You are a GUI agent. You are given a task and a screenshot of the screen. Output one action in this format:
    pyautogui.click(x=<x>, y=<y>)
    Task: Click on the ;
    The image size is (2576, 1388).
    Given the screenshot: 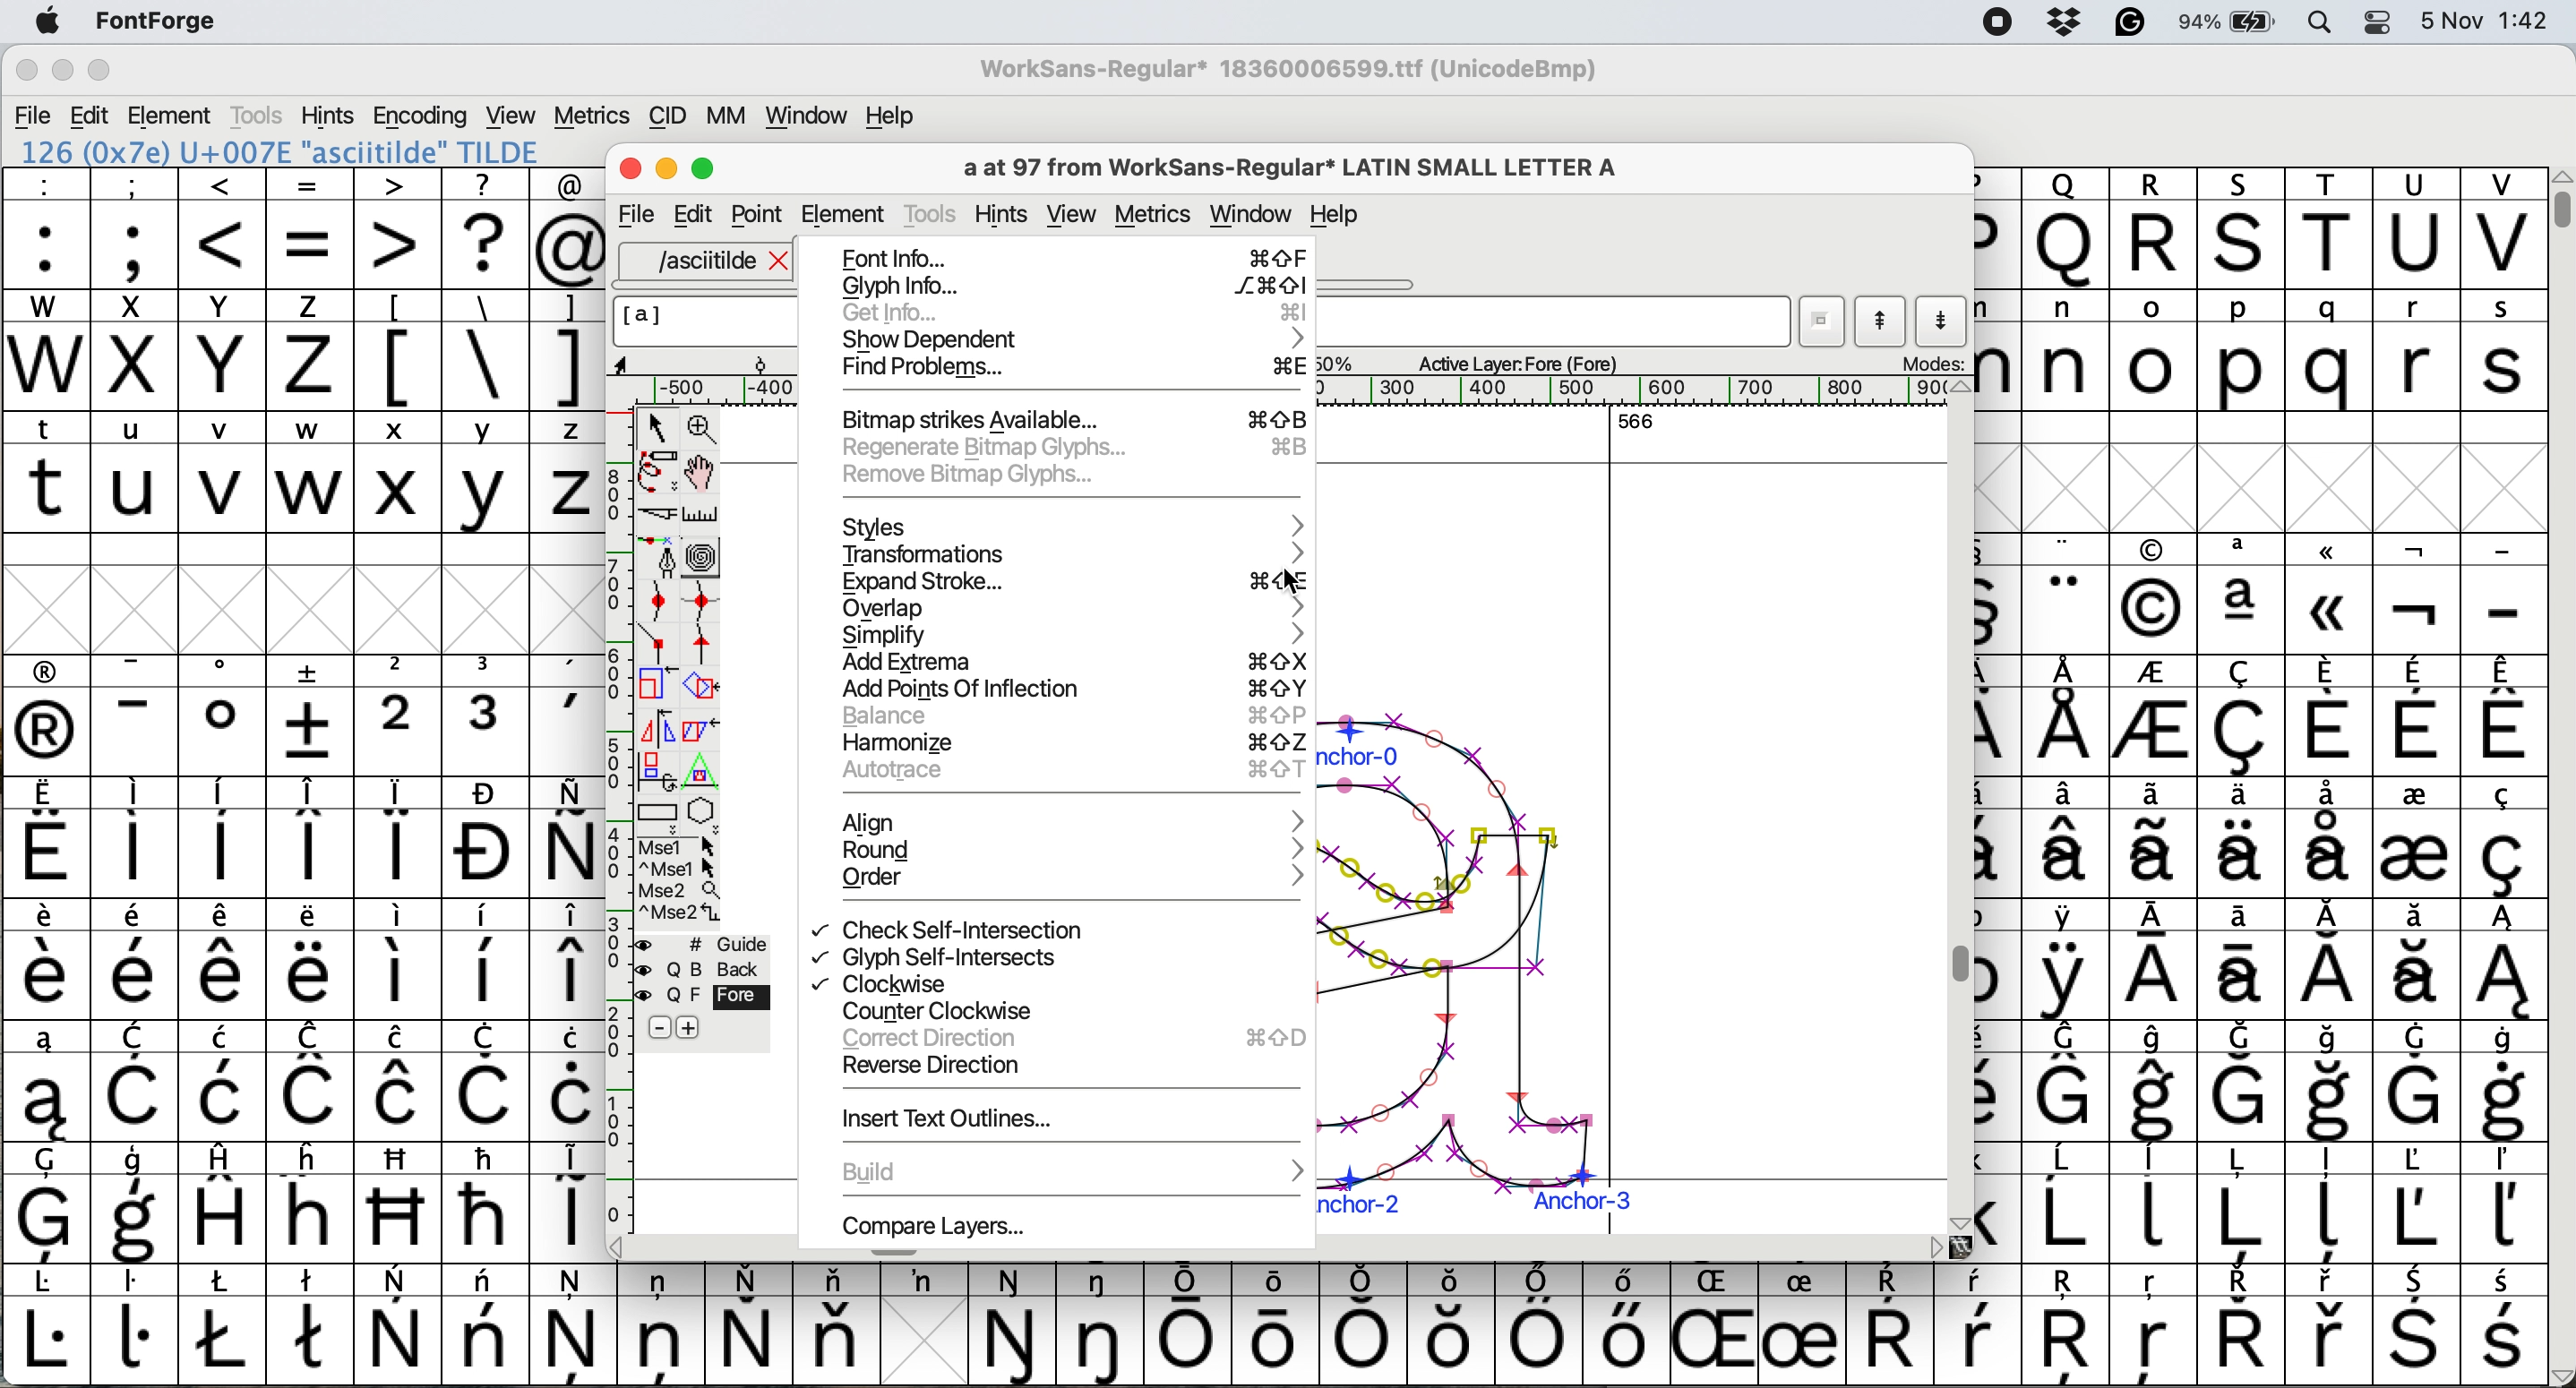 What is the action you would take?
    pyautogui.click(x=135, y=226)
    